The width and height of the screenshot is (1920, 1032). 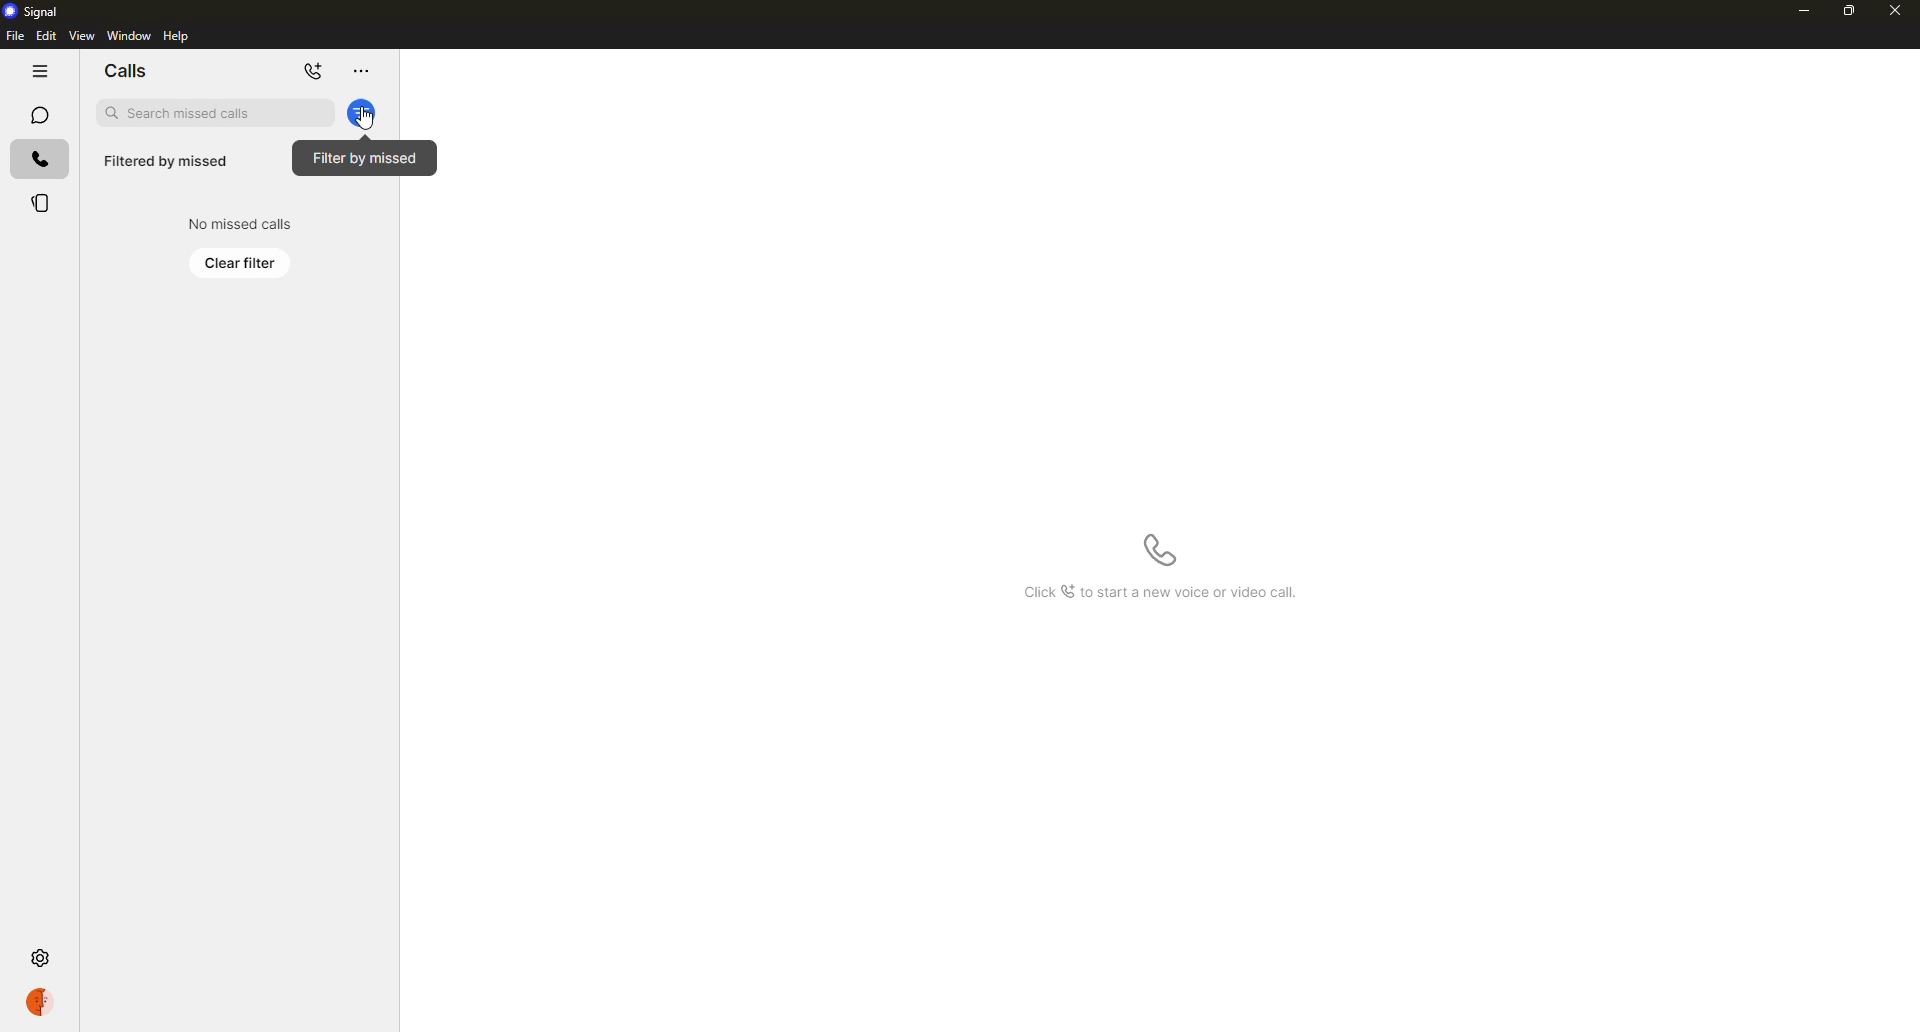 What do you see at coordinates (14, 35) in the screenshot?
I see `file` at bounding box center [14, 35].